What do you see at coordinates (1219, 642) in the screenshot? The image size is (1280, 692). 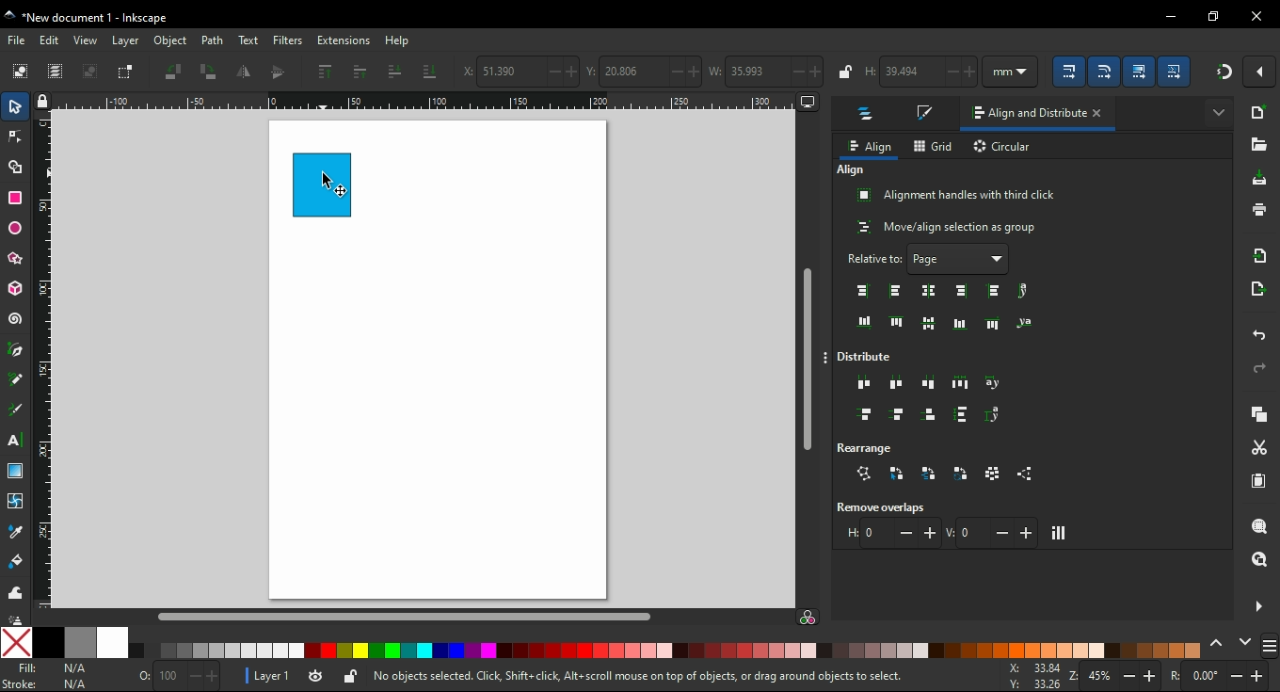 I see `previous` at bounding box center [1219, 642].